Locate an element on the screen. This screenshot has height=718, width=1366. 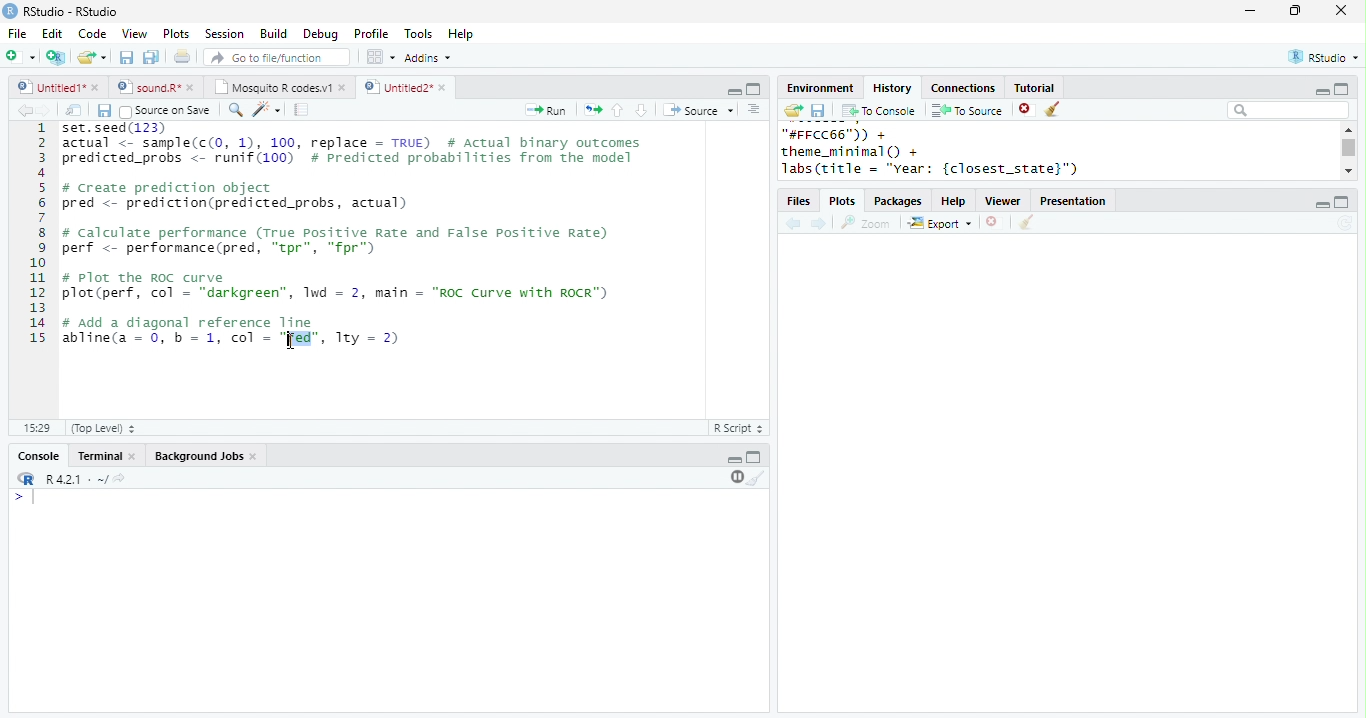
clear is located at coordinates (1054, 110).